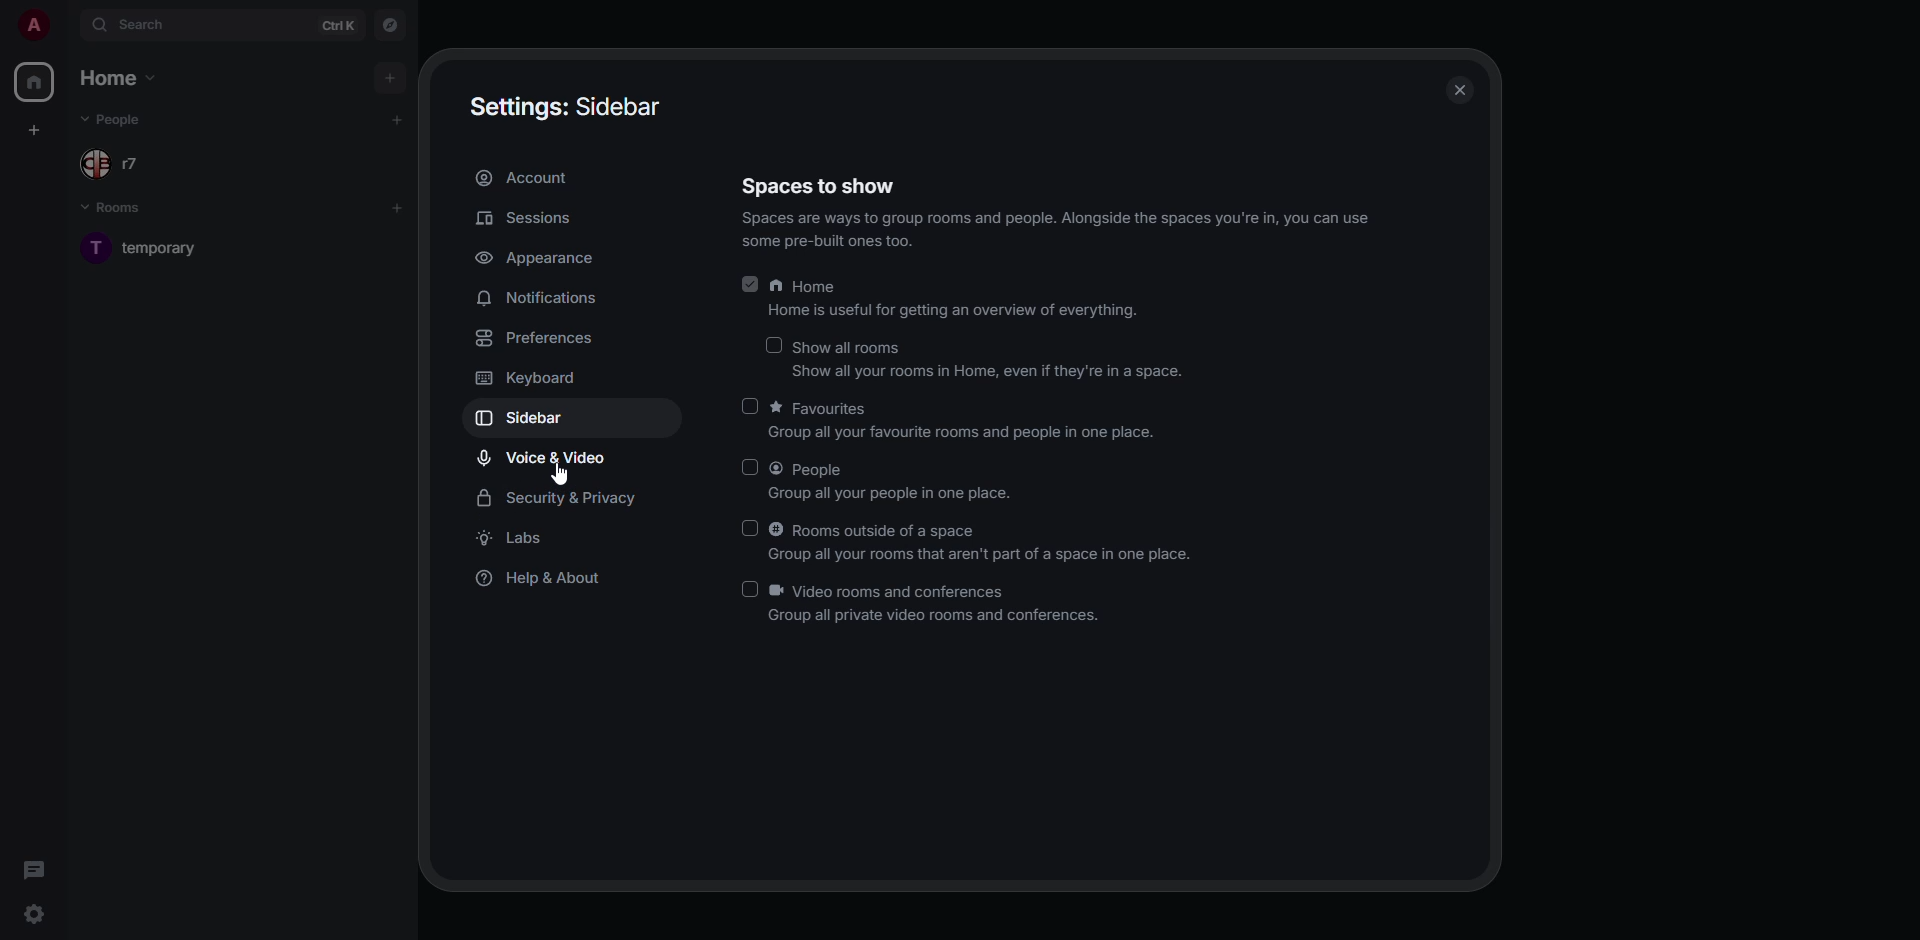 This screenshot has height=940, width=1920. Describe the element at coordinates (338, 26) in the screenshot. I see `ctrl K` at that location.